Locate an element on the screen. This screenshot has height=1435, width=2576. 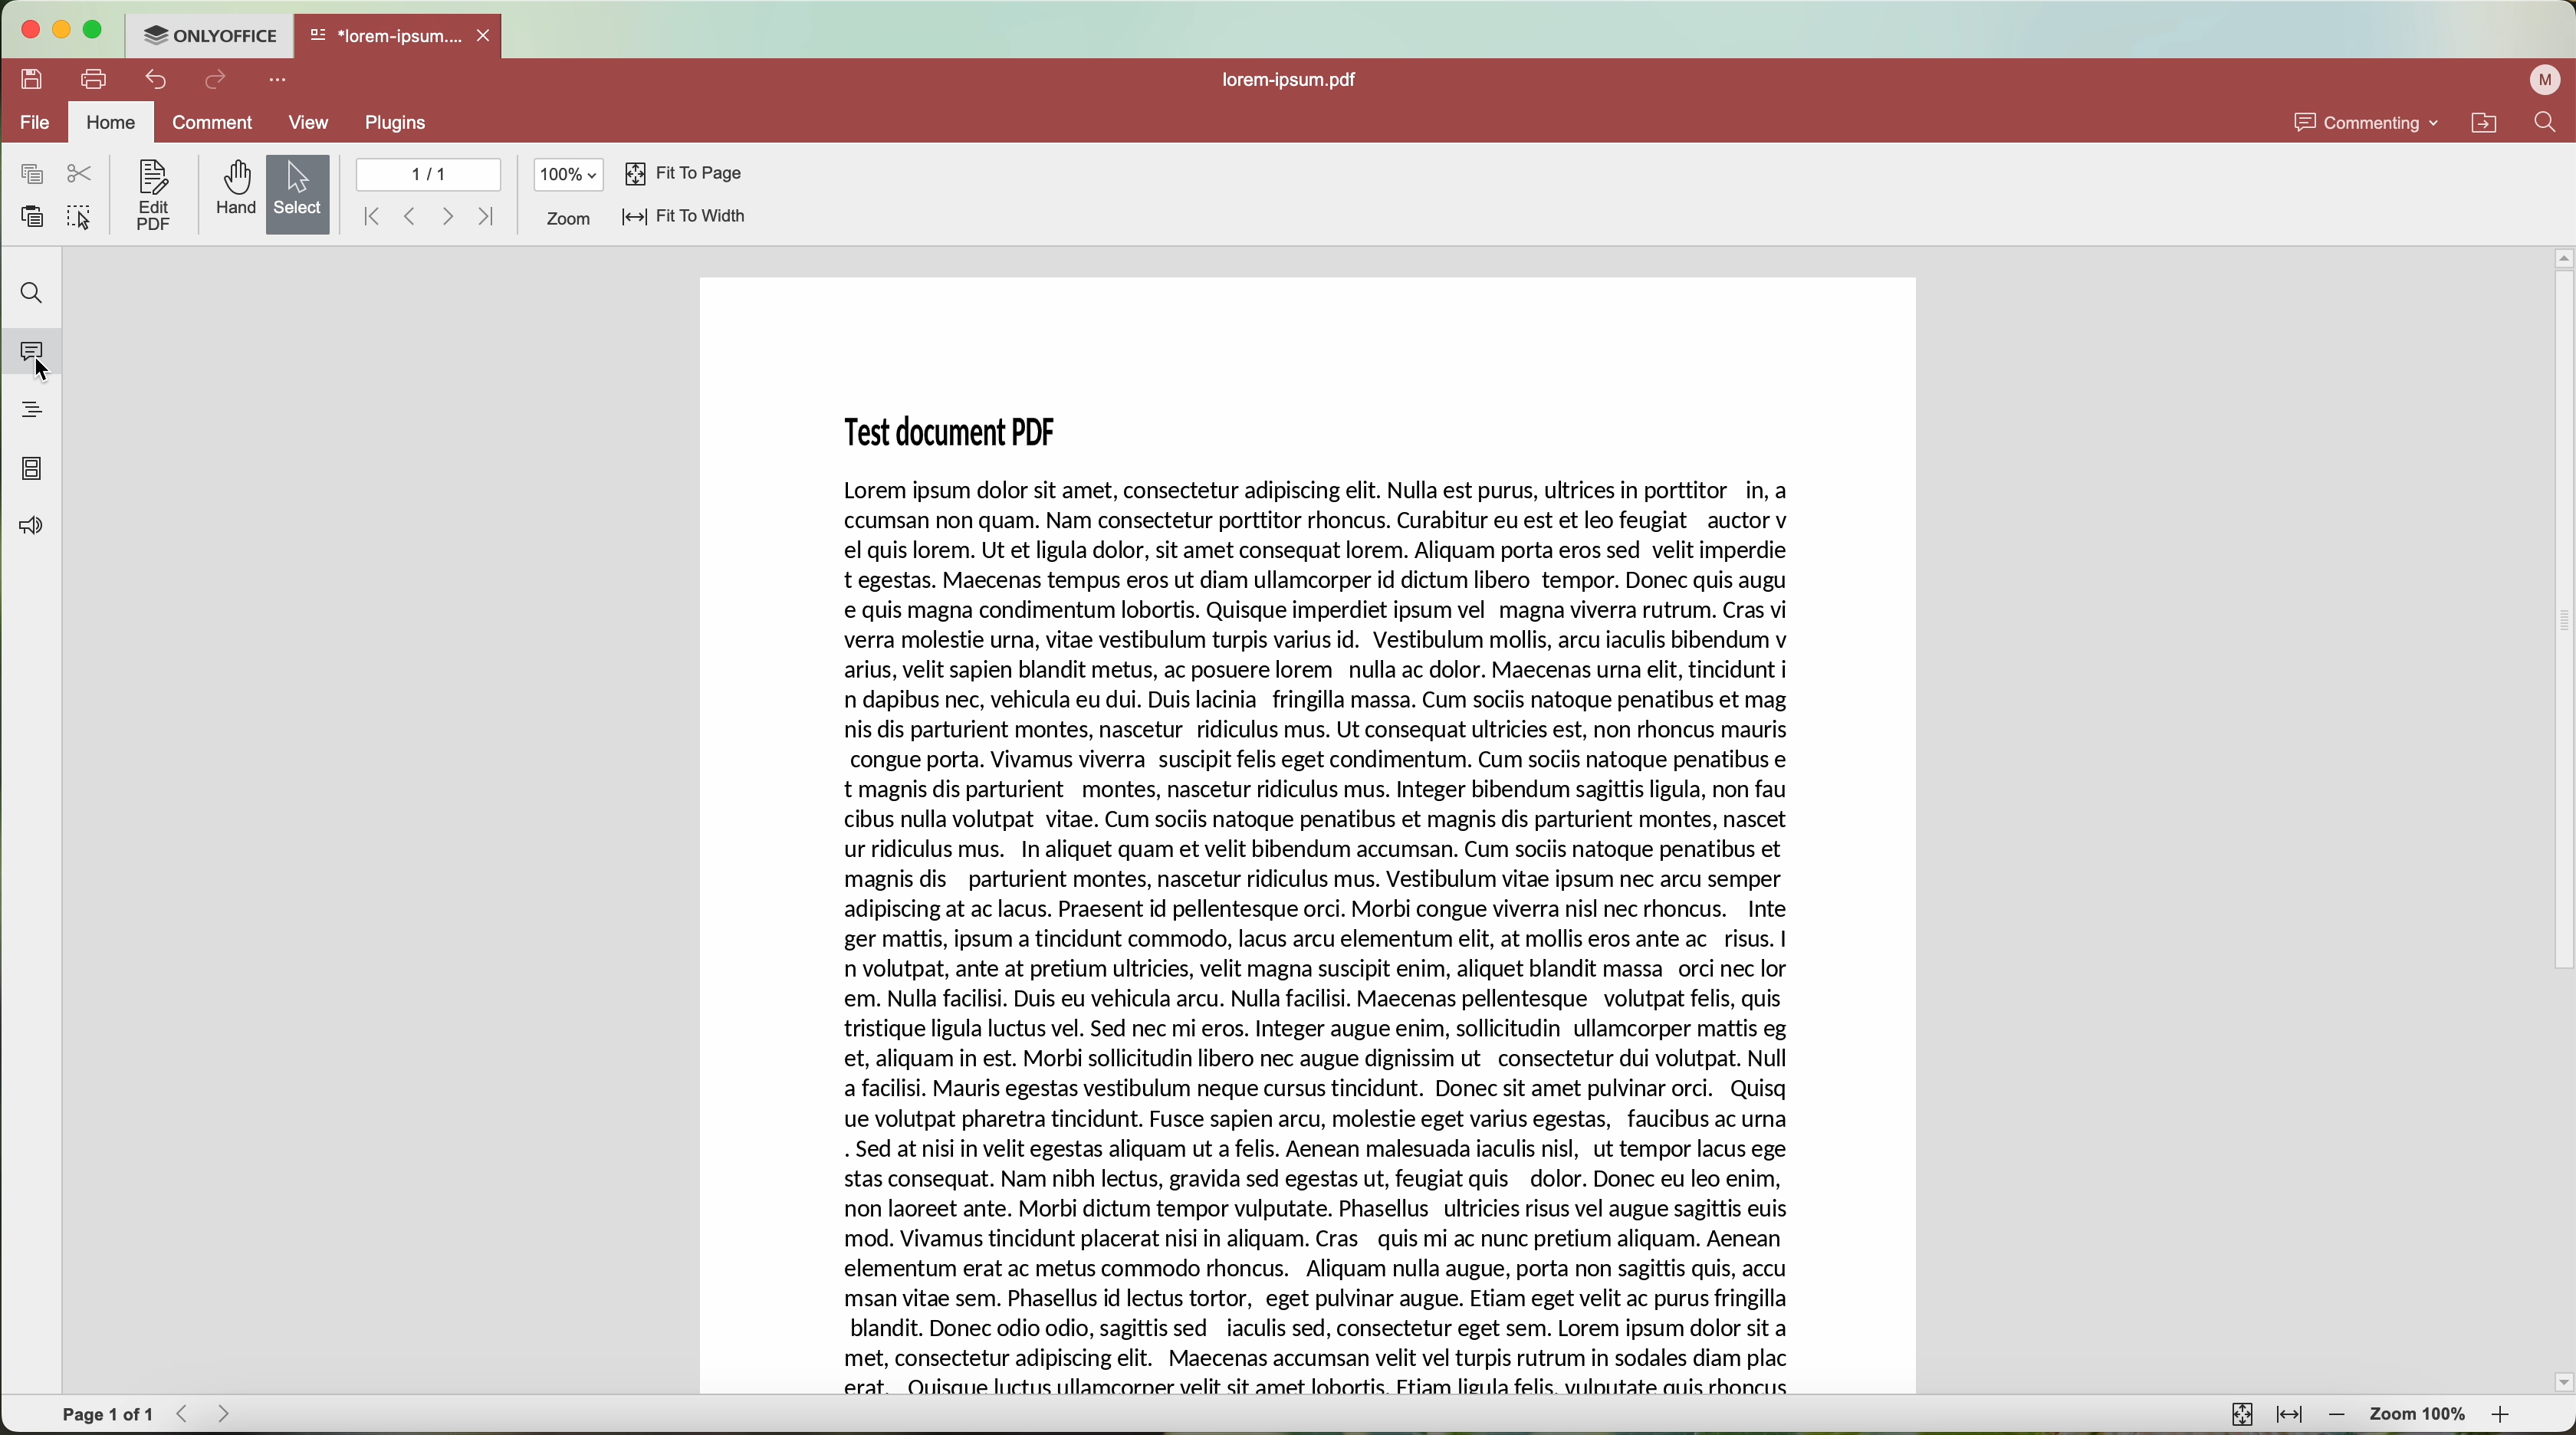
cut is located at coordinates (84, 173).